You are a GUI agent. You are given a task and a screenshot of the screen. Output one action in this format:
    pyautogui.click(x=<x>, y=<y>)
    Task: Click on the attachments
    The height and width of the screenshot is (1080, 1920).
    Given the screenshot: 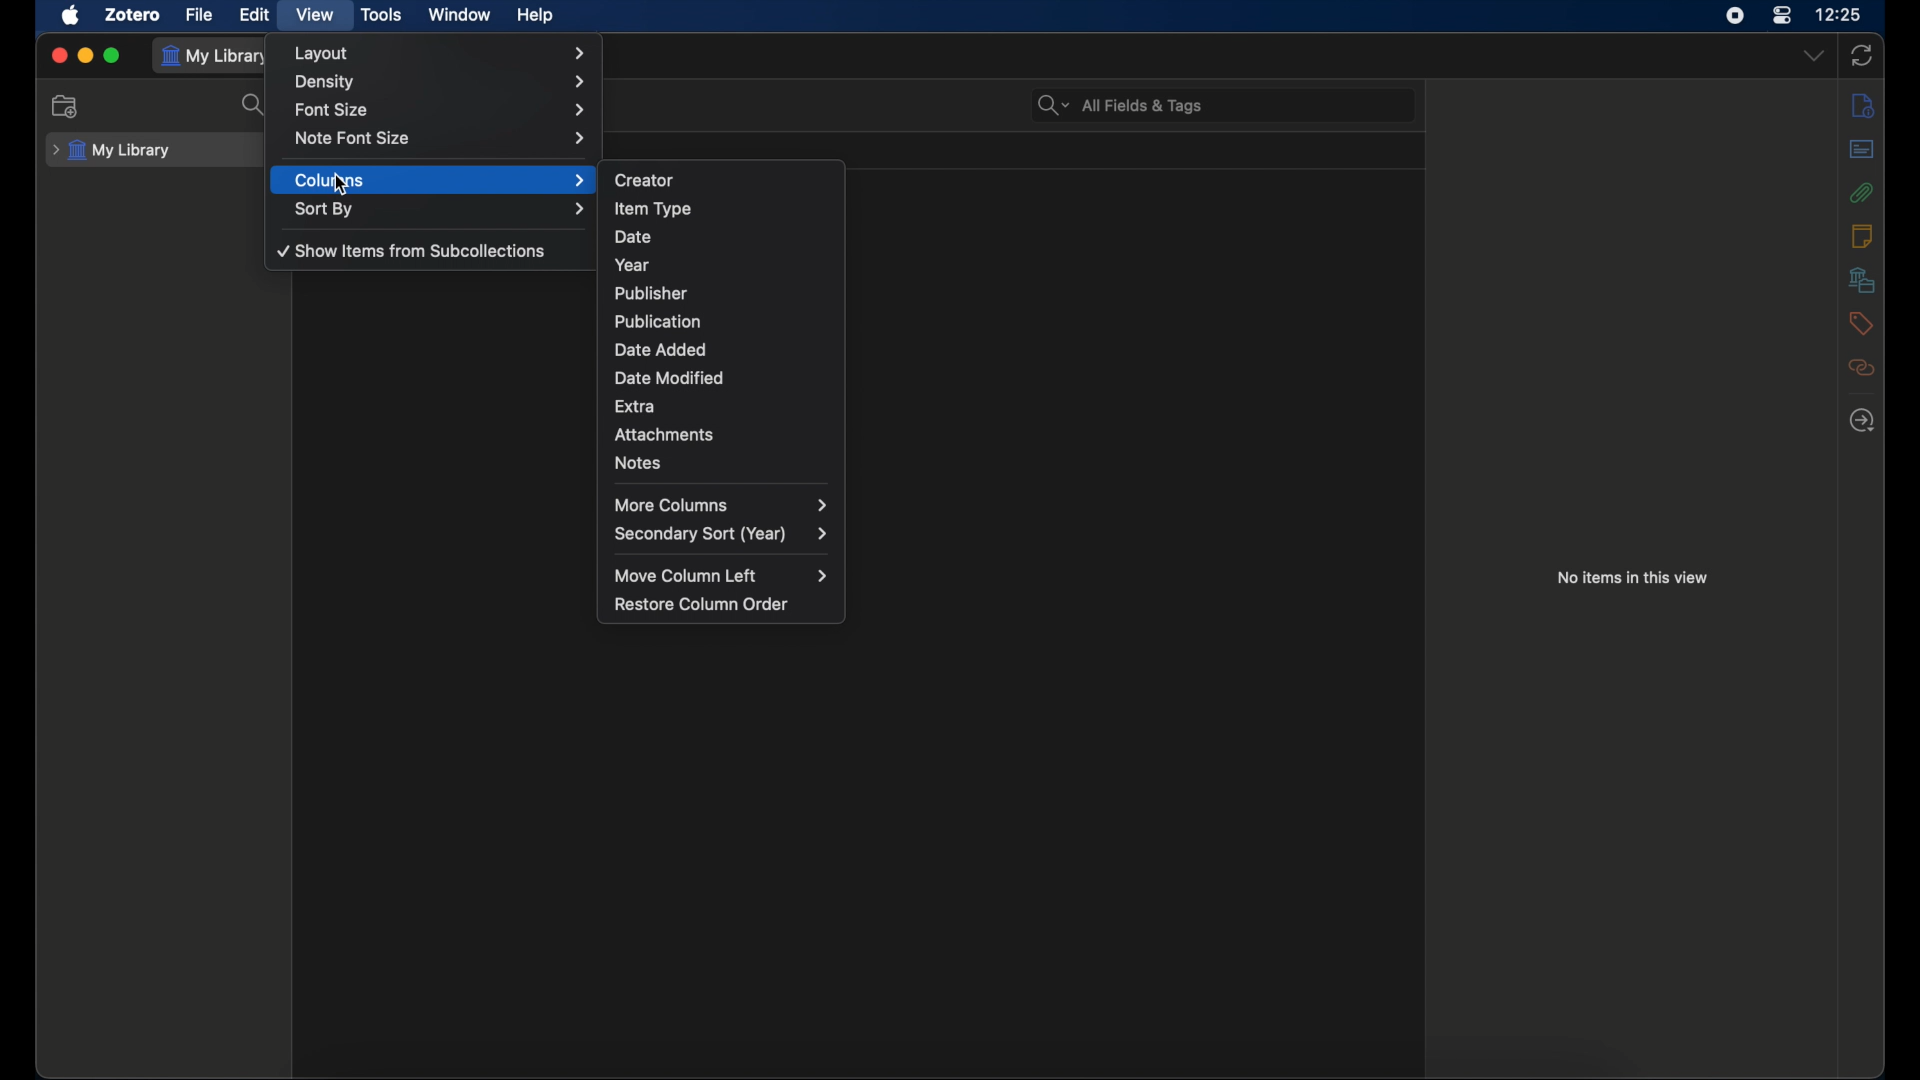 What is the action you would take?
    pyautogui.click(x=1862, y=192)
    